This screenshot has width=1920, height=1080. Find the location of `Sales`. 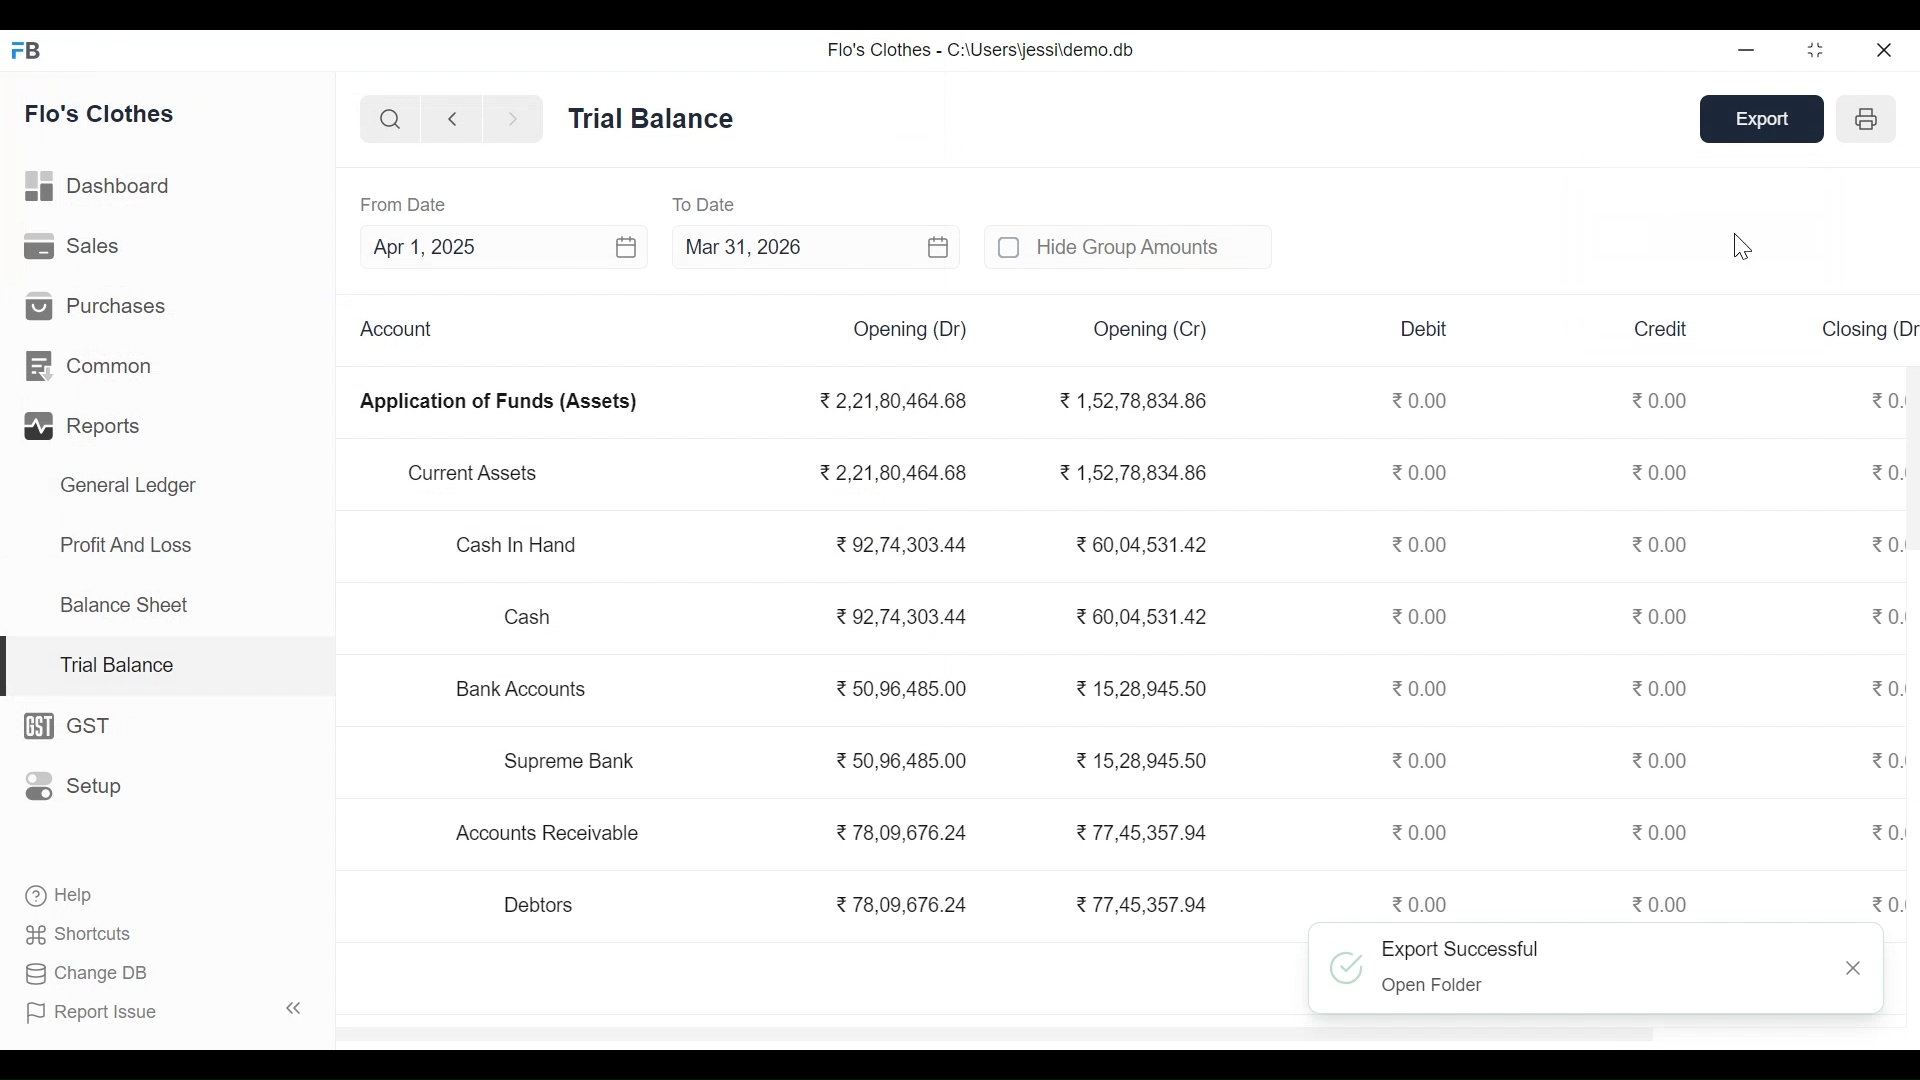

Sales is located at coordinates (76, 246).